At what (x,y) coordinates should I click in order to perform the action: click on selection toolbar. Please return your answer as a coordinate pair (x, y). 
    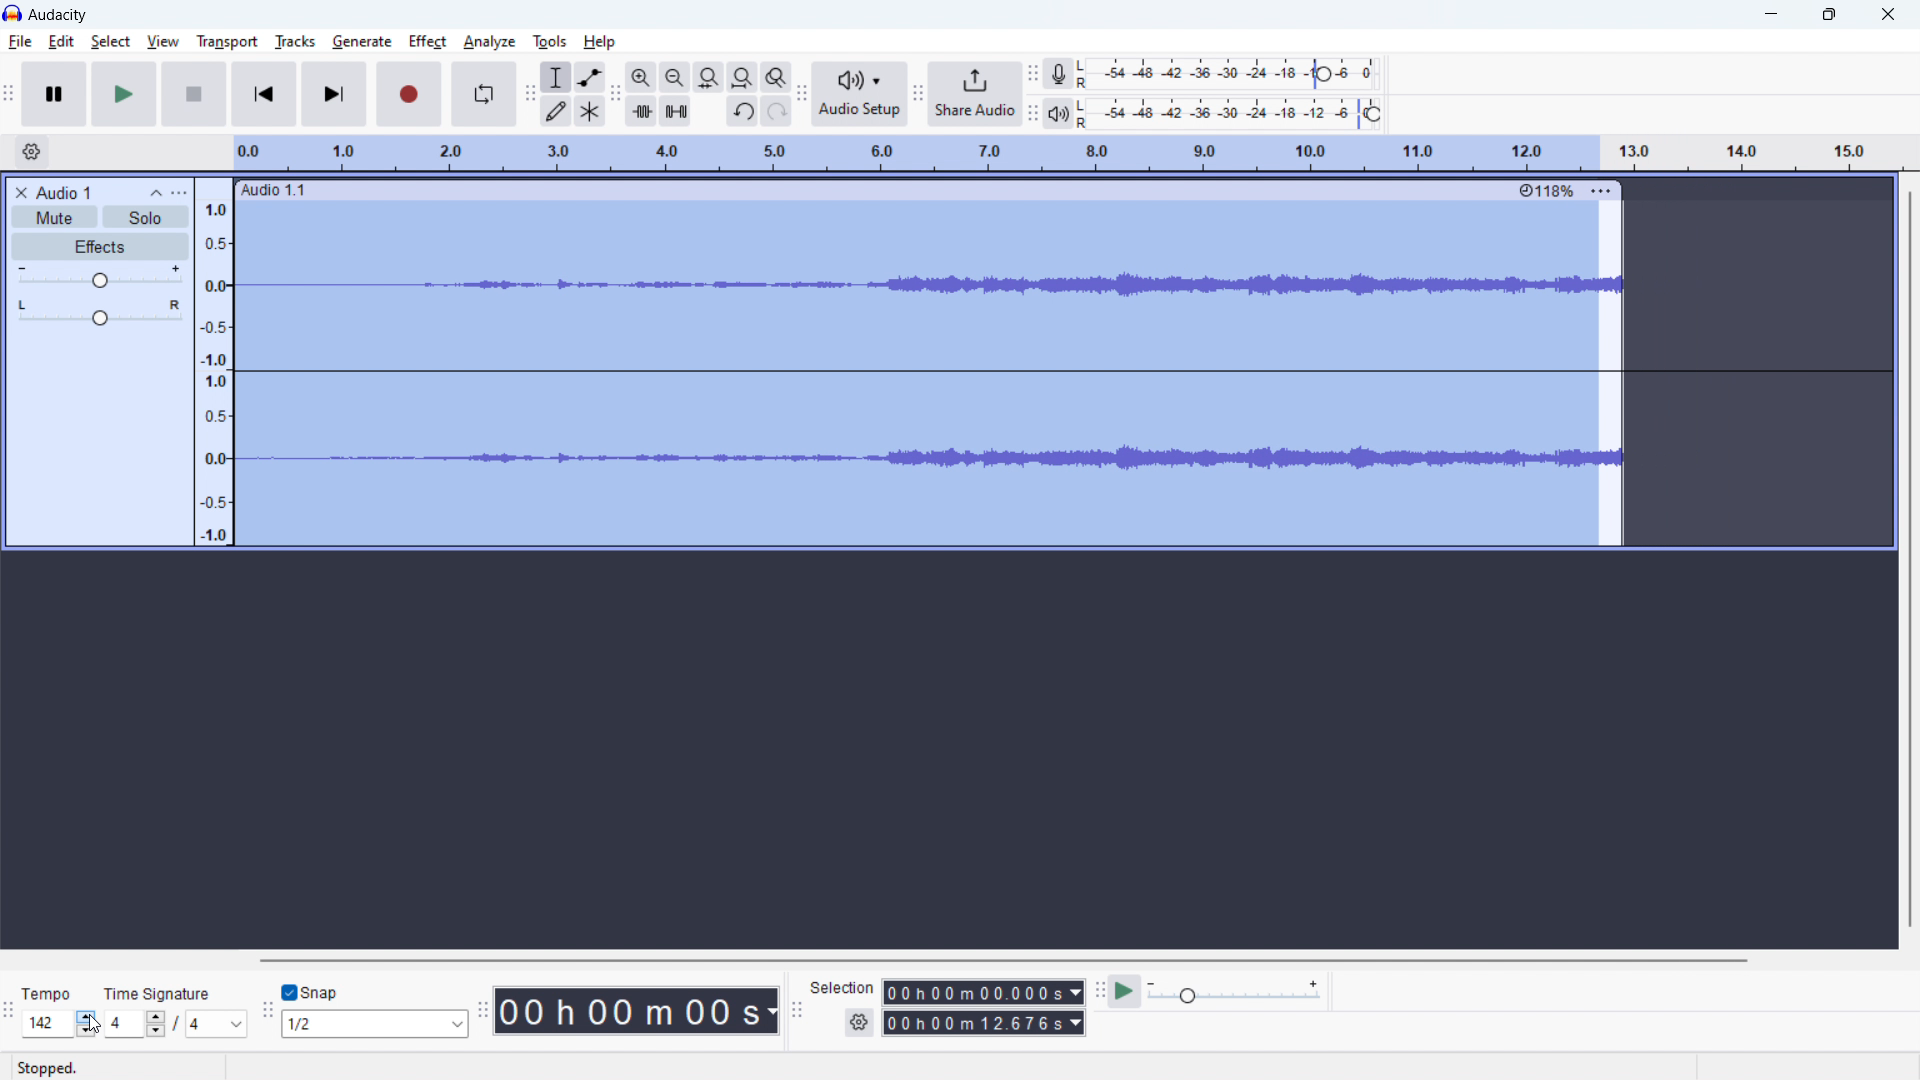
    Looking at the image, I should click on (797, 1013).